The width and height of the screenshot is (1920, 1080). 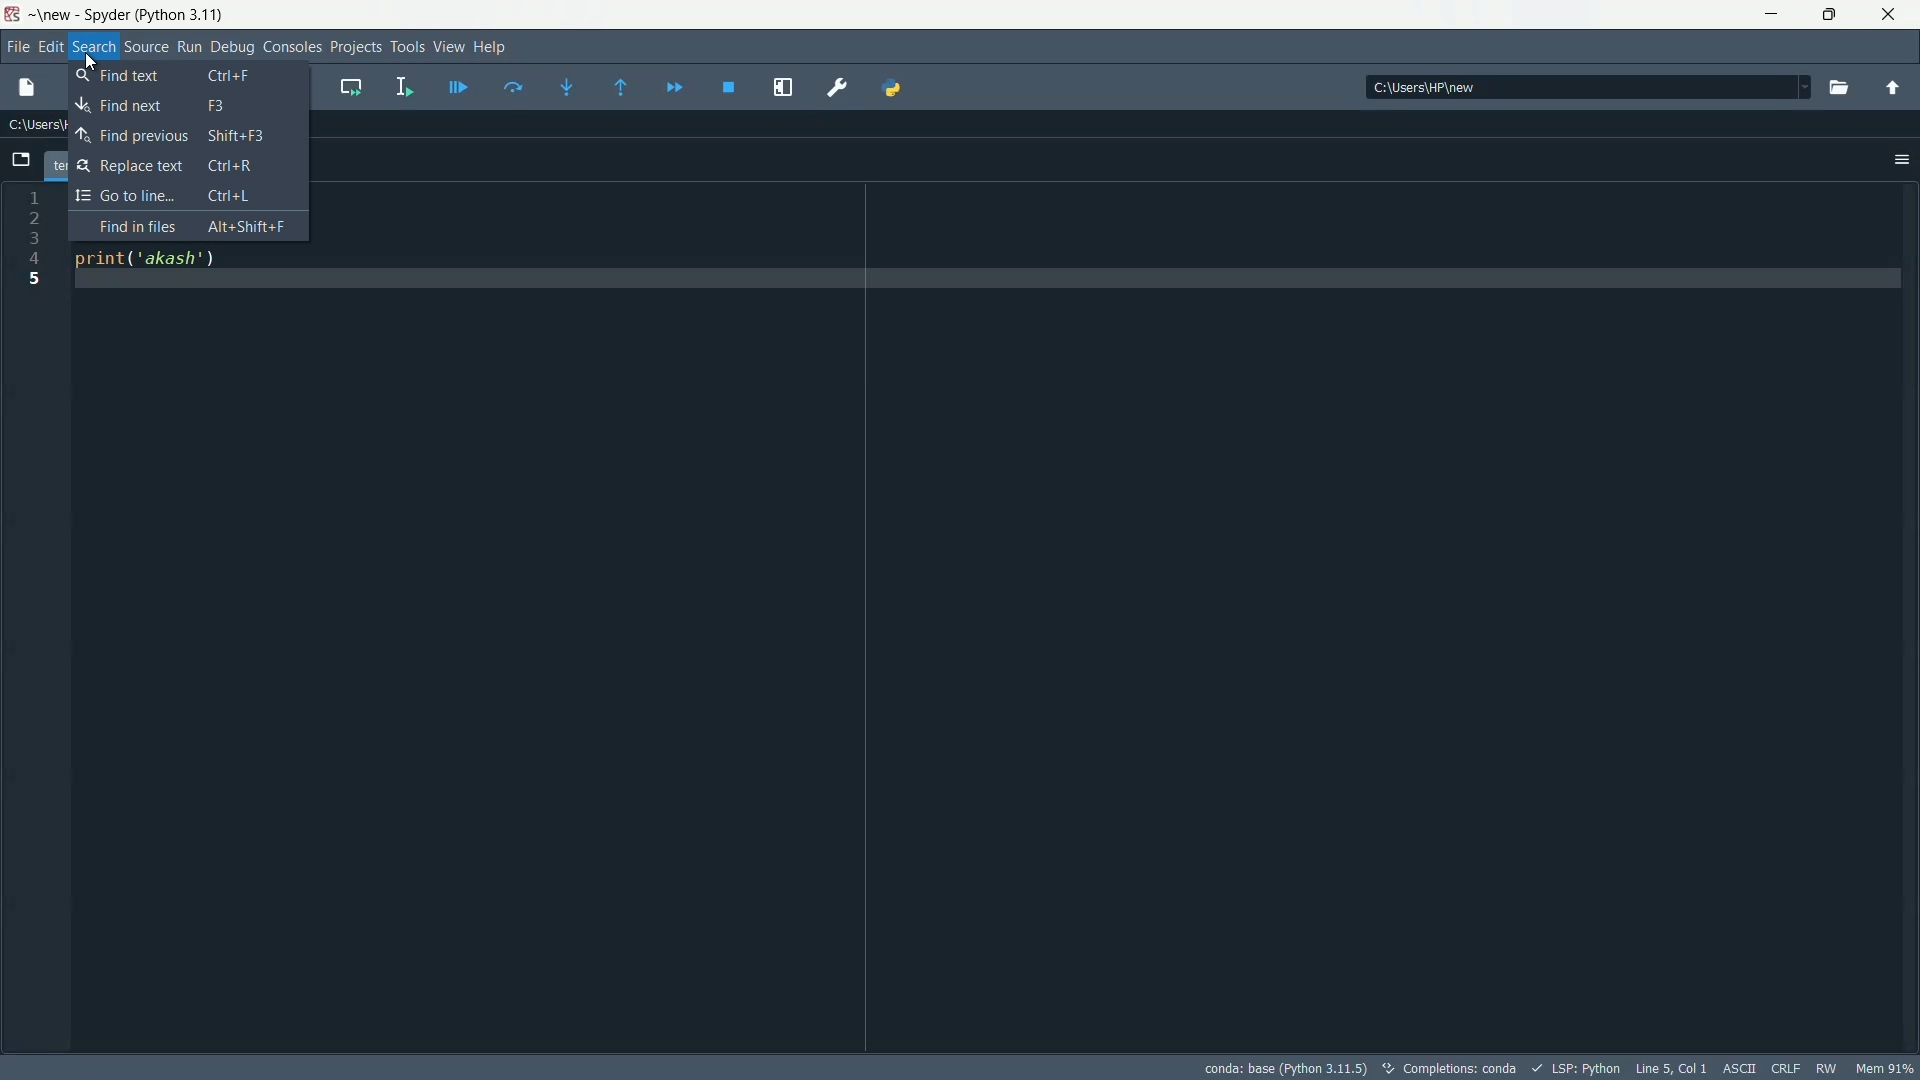 I want to click on options, so click(x=1898, y=160).